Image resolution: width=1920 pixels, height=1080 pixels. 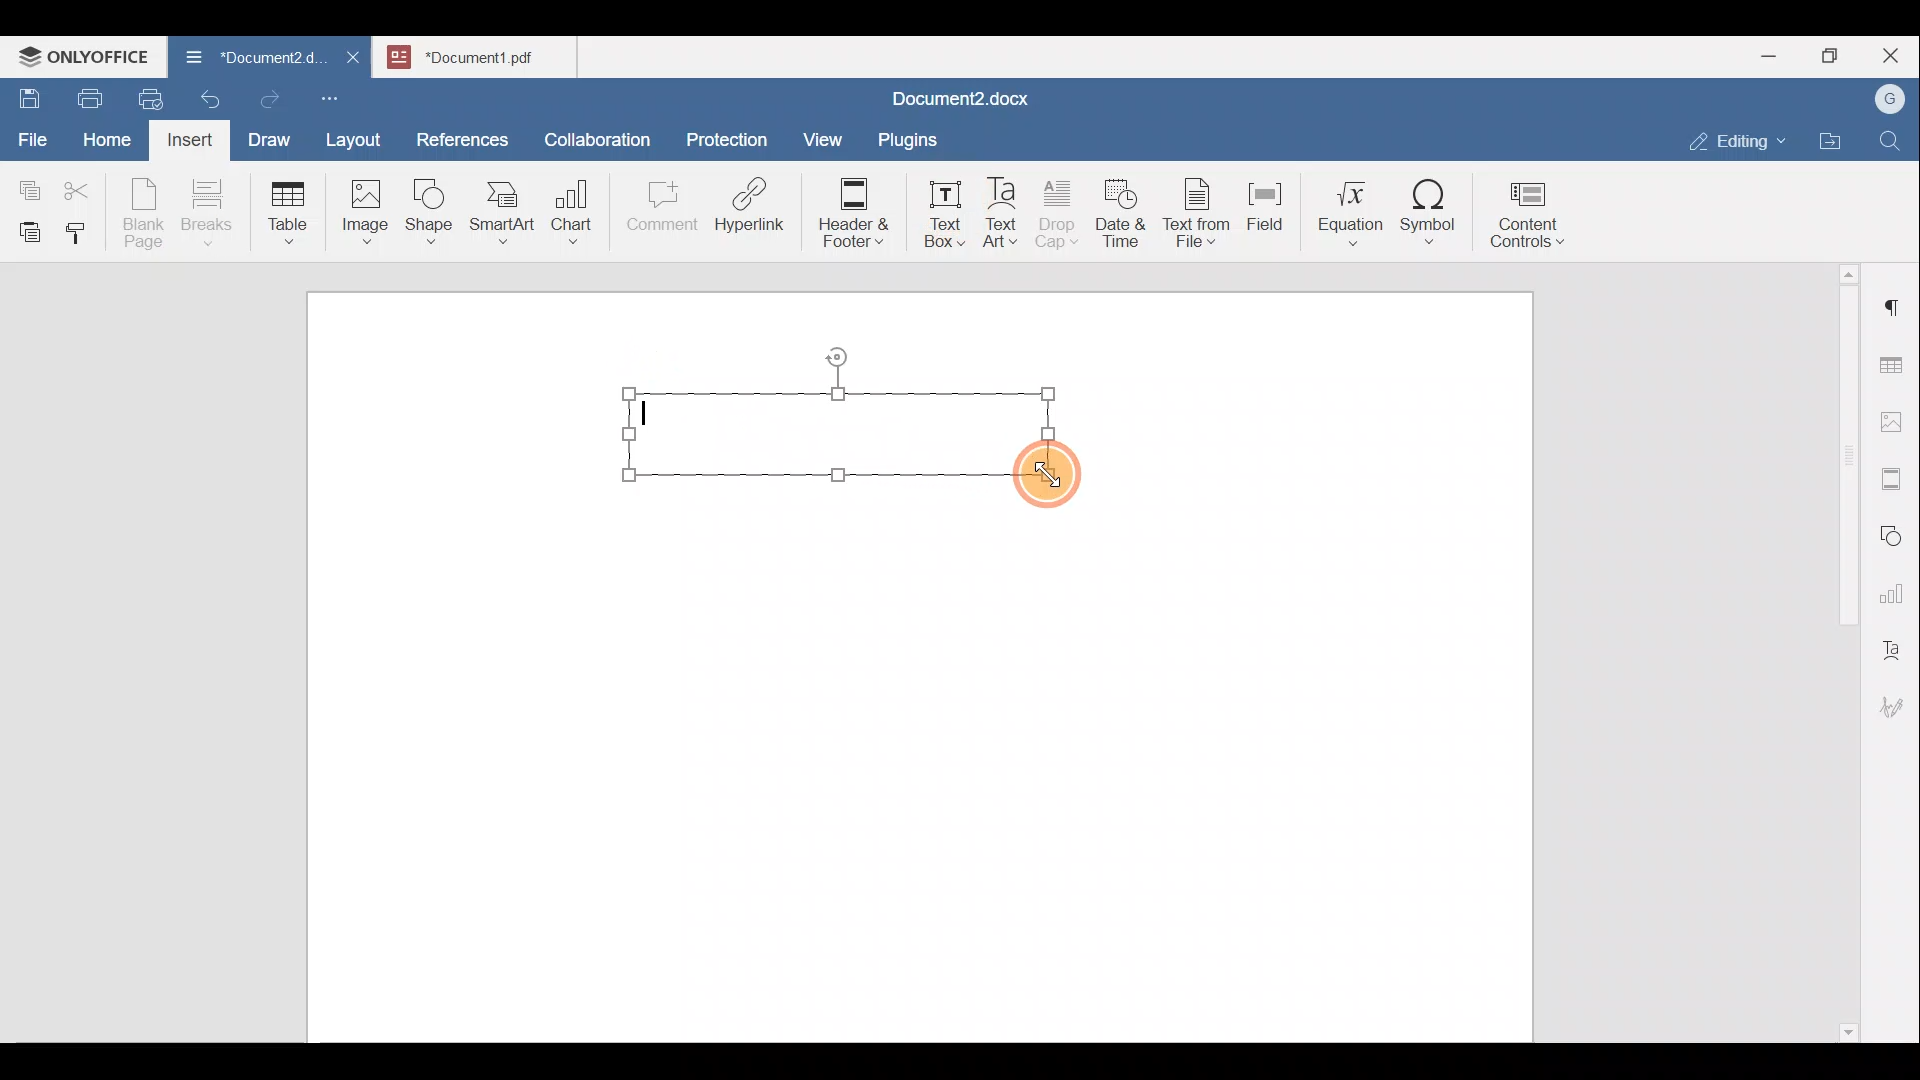 What do you see at coordinates (1896, 585) in the screenshot?
I see `Chart settings` at bounding box center [1896, 585].